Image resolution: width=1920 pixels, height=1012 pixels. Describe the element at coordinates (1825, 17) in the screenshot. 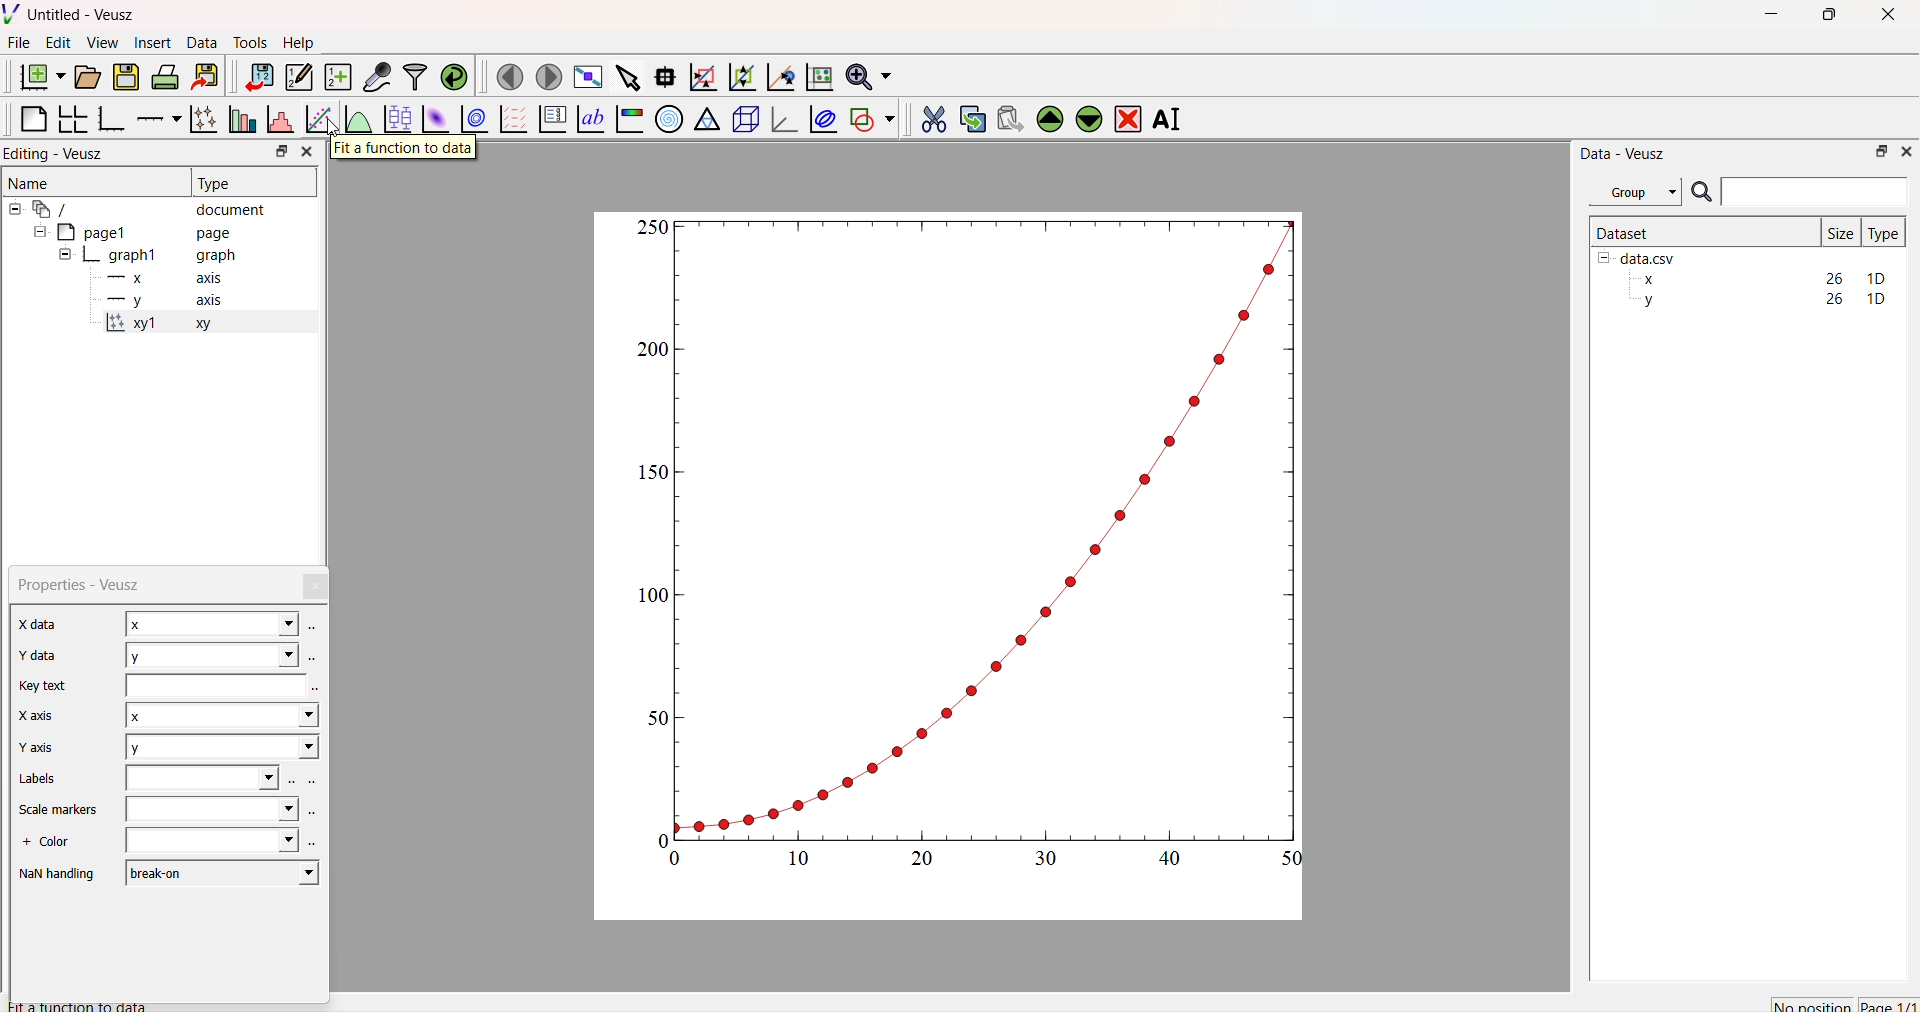

I see `Restore Down` at that location.